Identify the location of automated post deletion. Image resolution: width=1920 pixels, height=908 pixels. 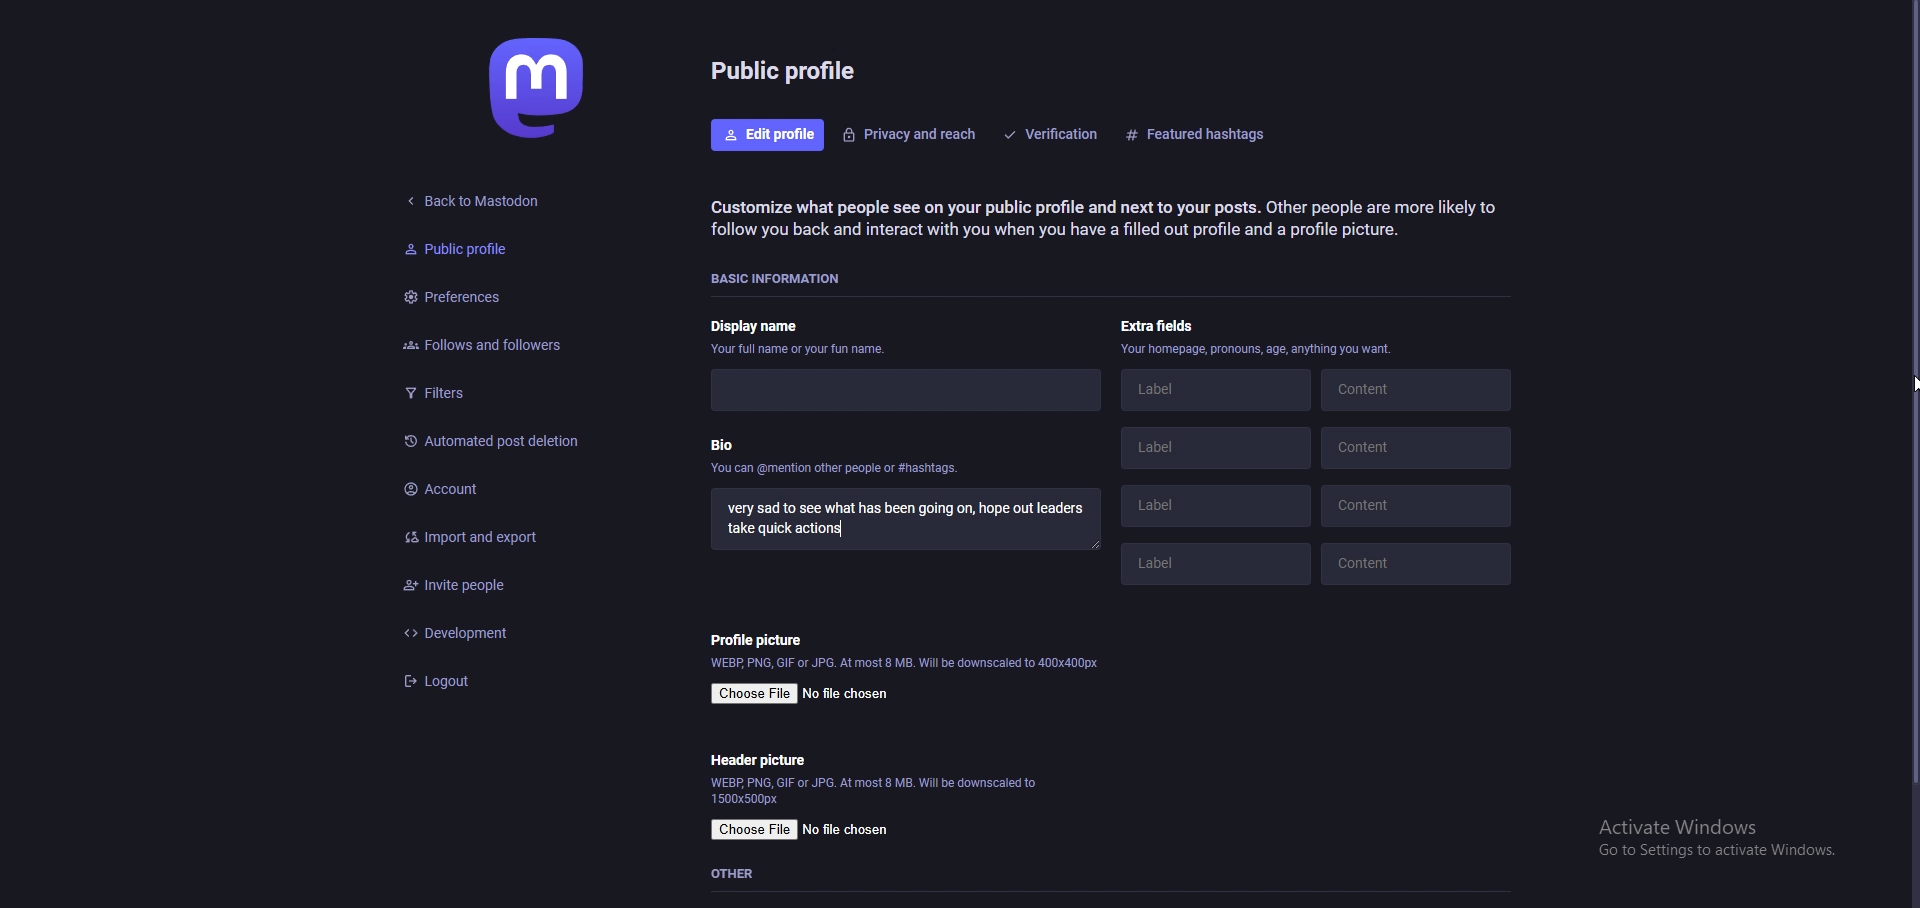
(506, 443).